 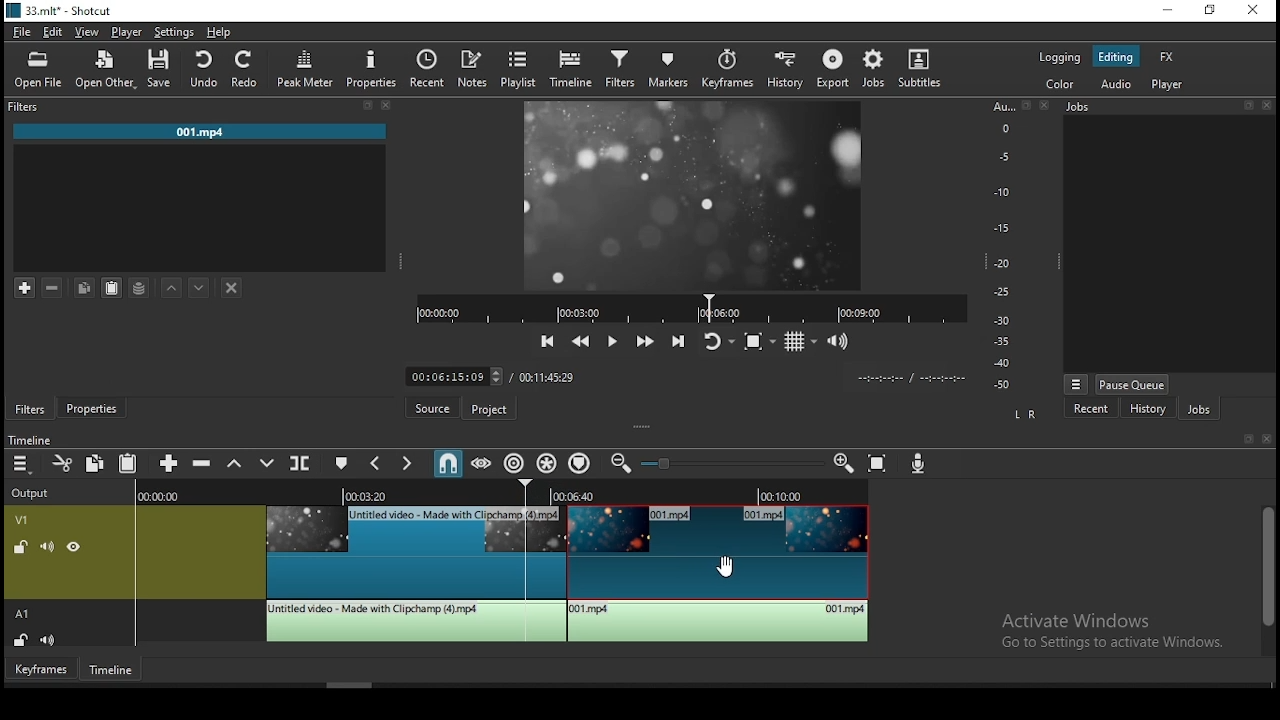 I want to click on ripple all tracks, so click(x=547, y=463).